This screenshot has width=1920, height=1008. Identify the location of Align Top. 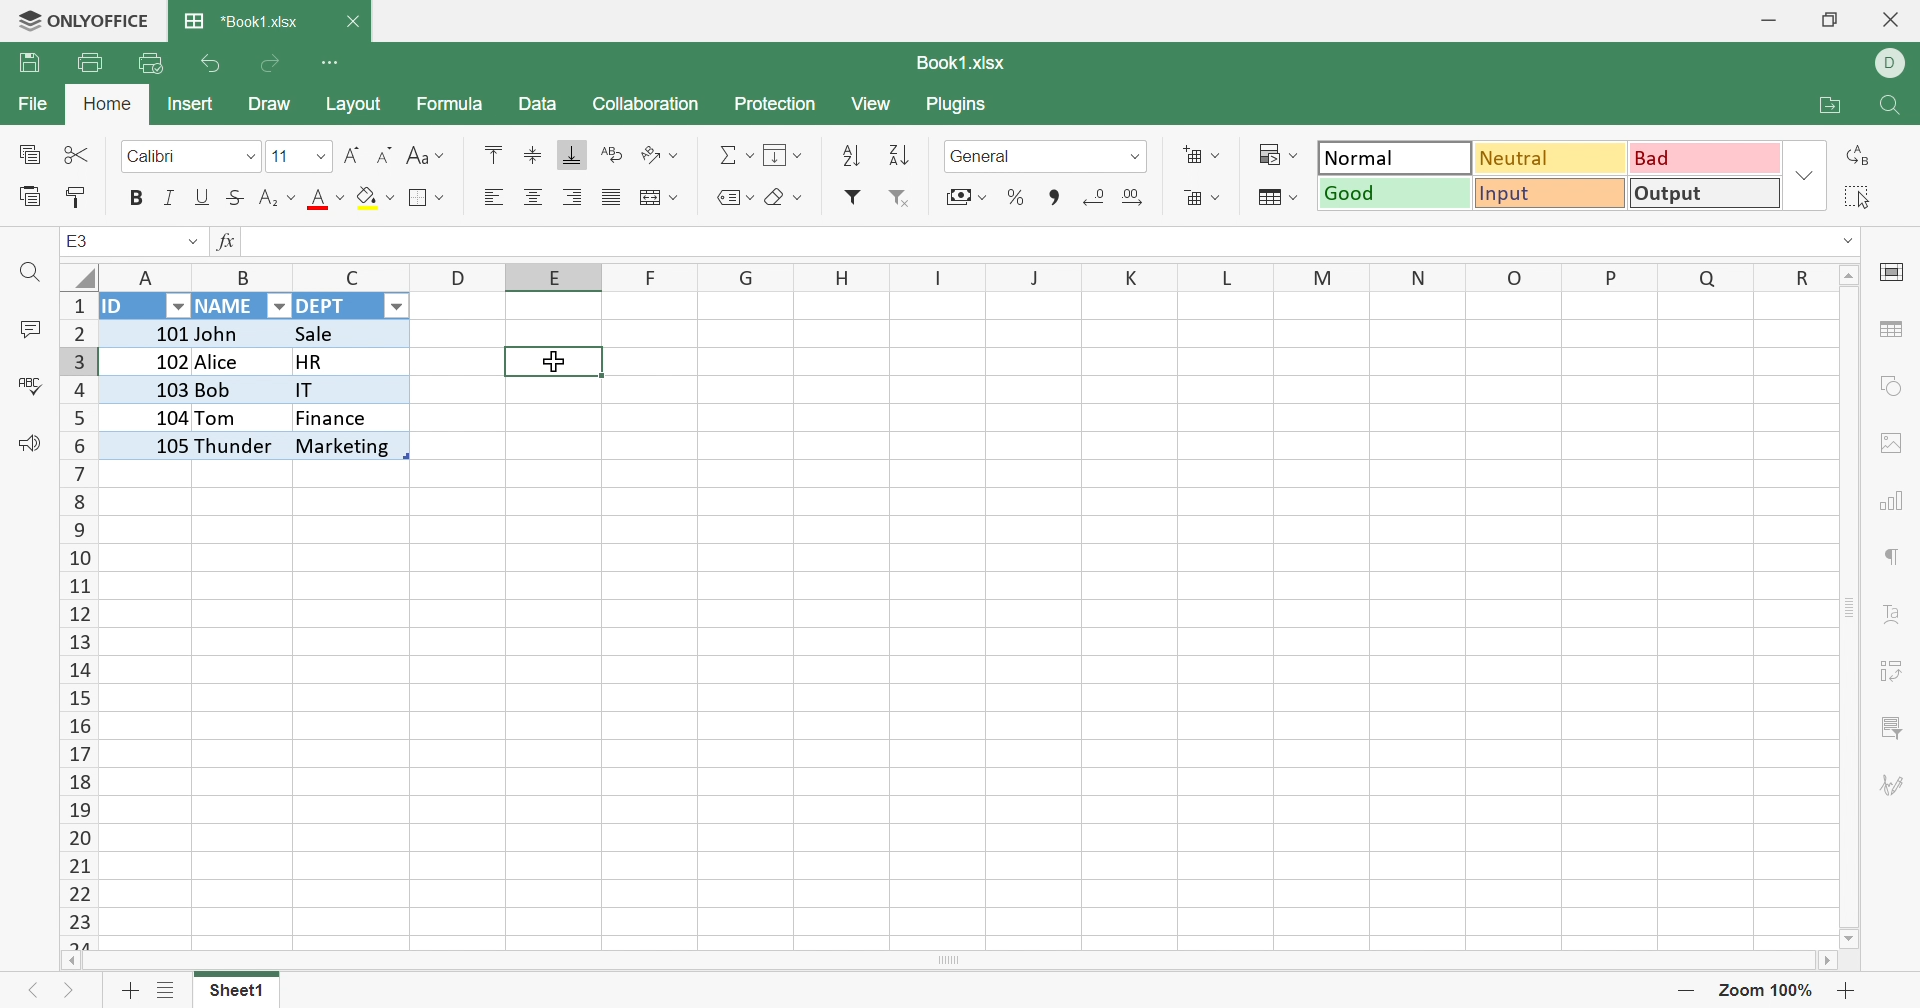
(497, 154).